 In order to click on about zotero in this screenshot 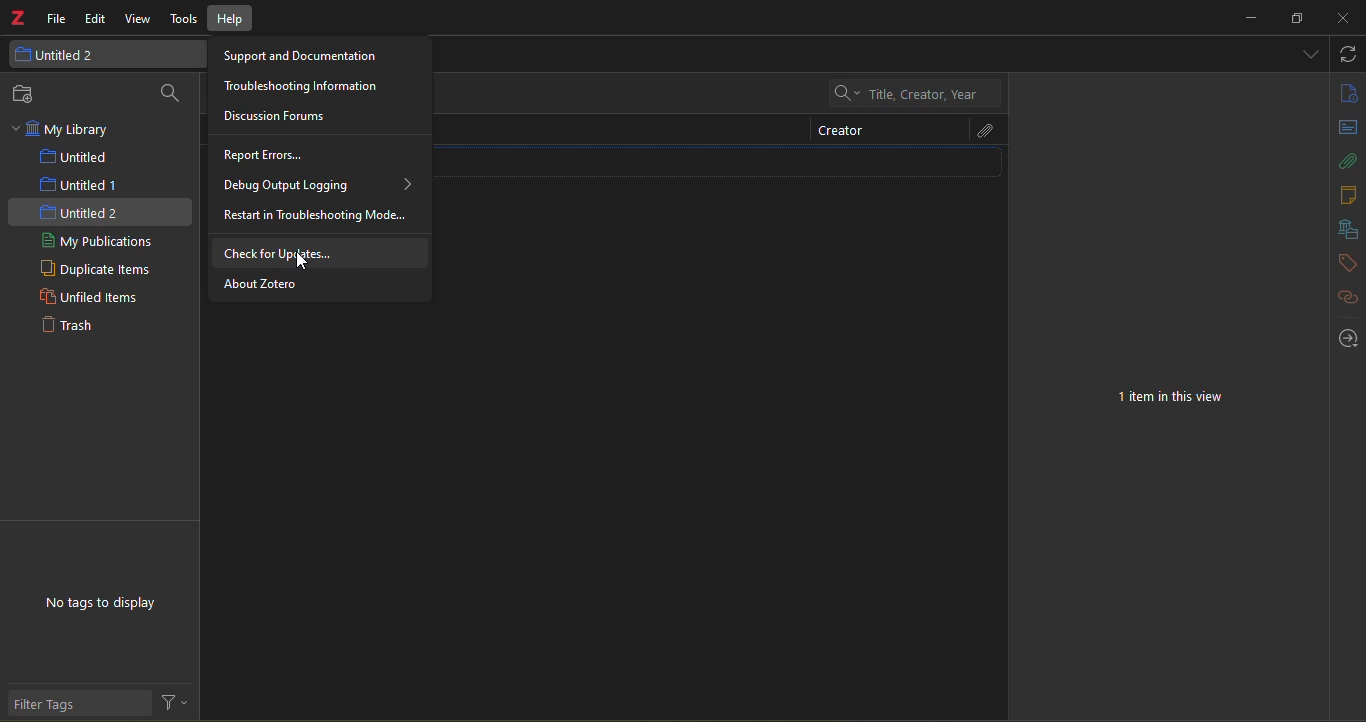, I will do `click(265, 285)`.